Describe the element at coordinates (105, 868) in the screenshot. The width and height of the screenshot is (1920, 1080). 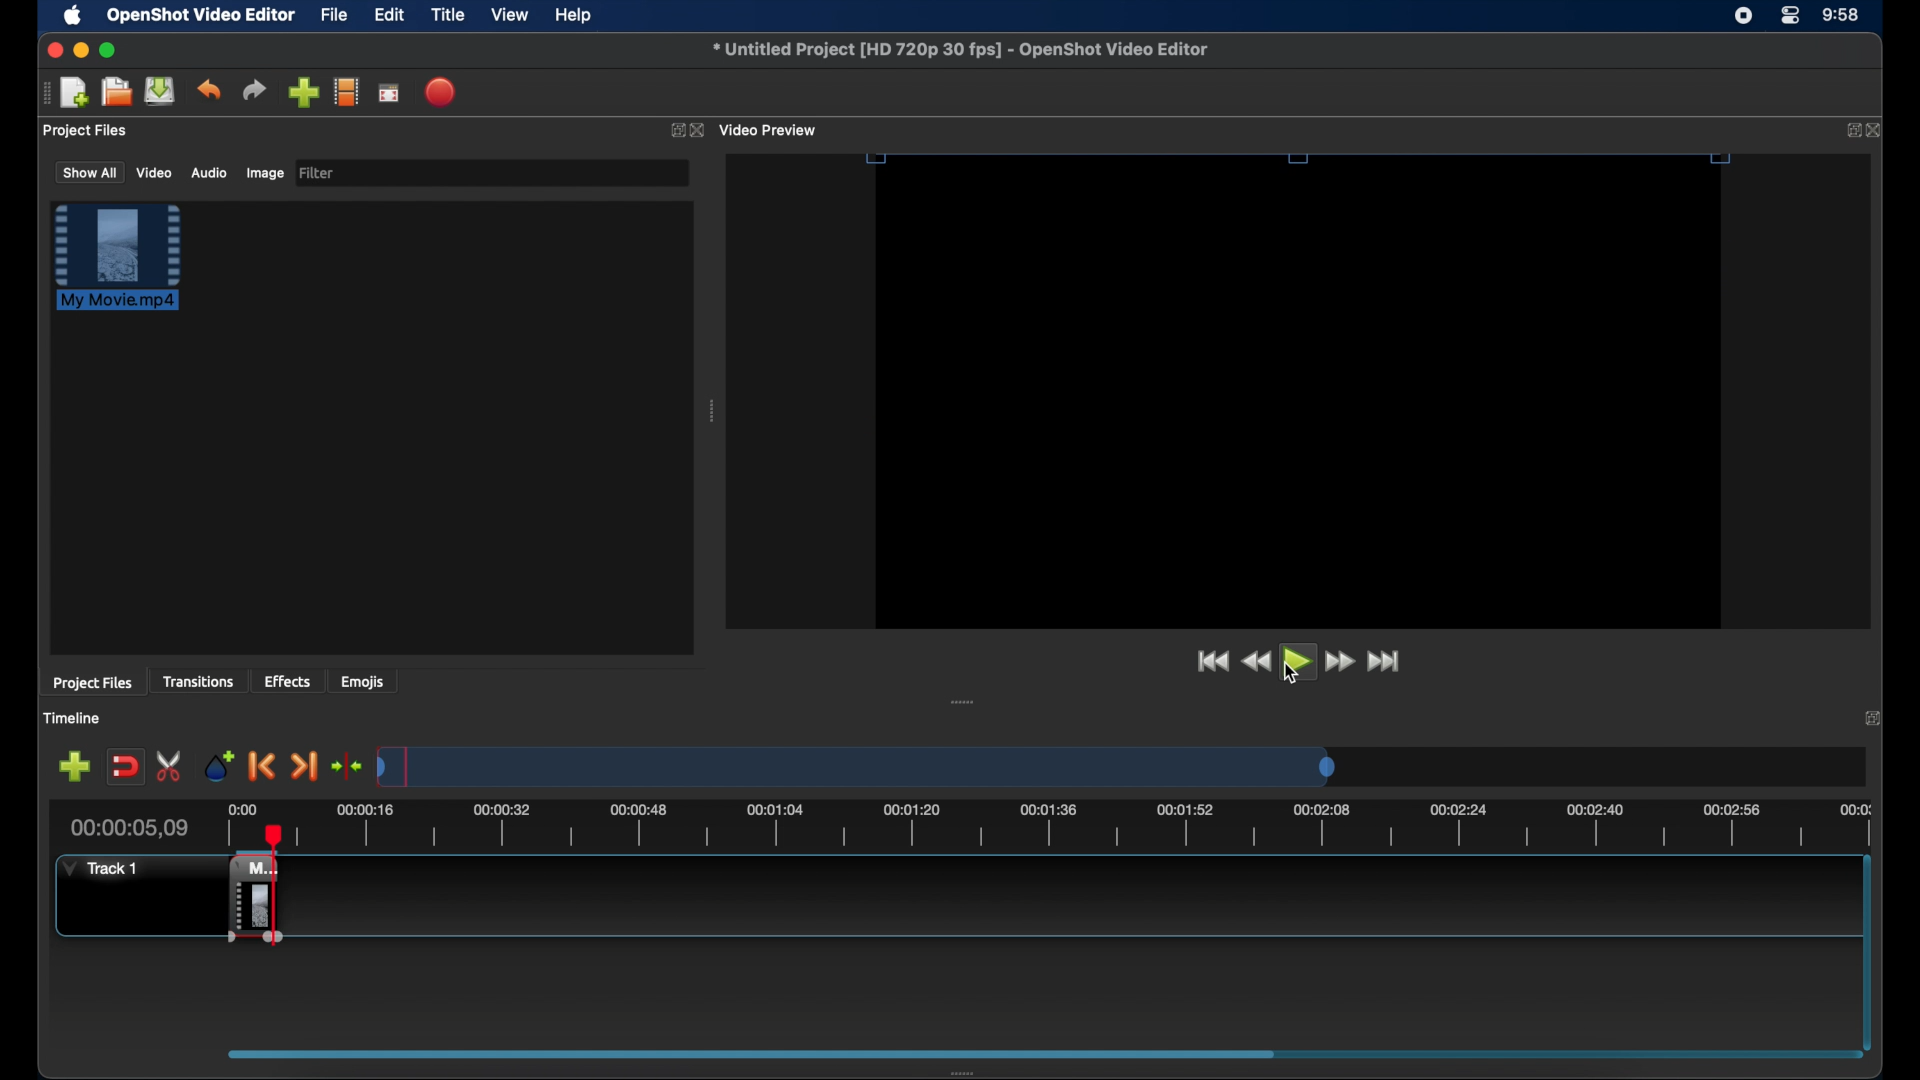
I see `track 1` at that location.